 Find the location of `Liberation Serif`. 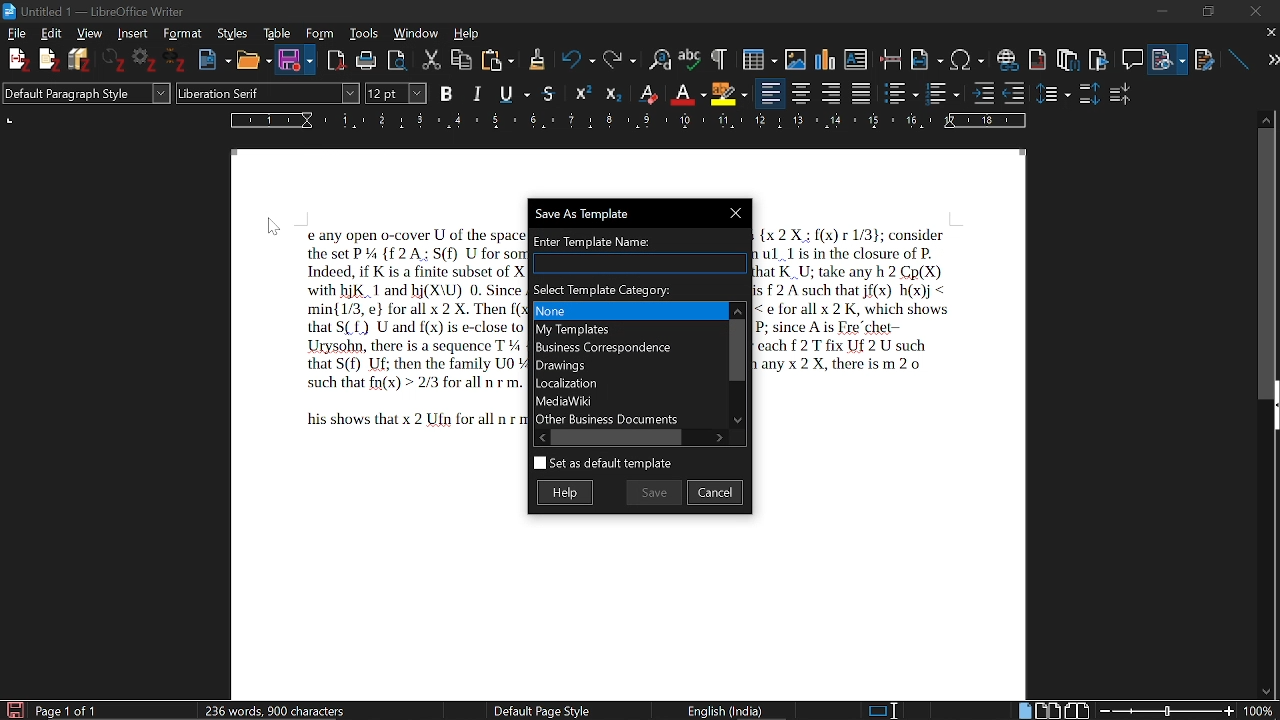

Liberation Serif is located at coordinates (228, 95).